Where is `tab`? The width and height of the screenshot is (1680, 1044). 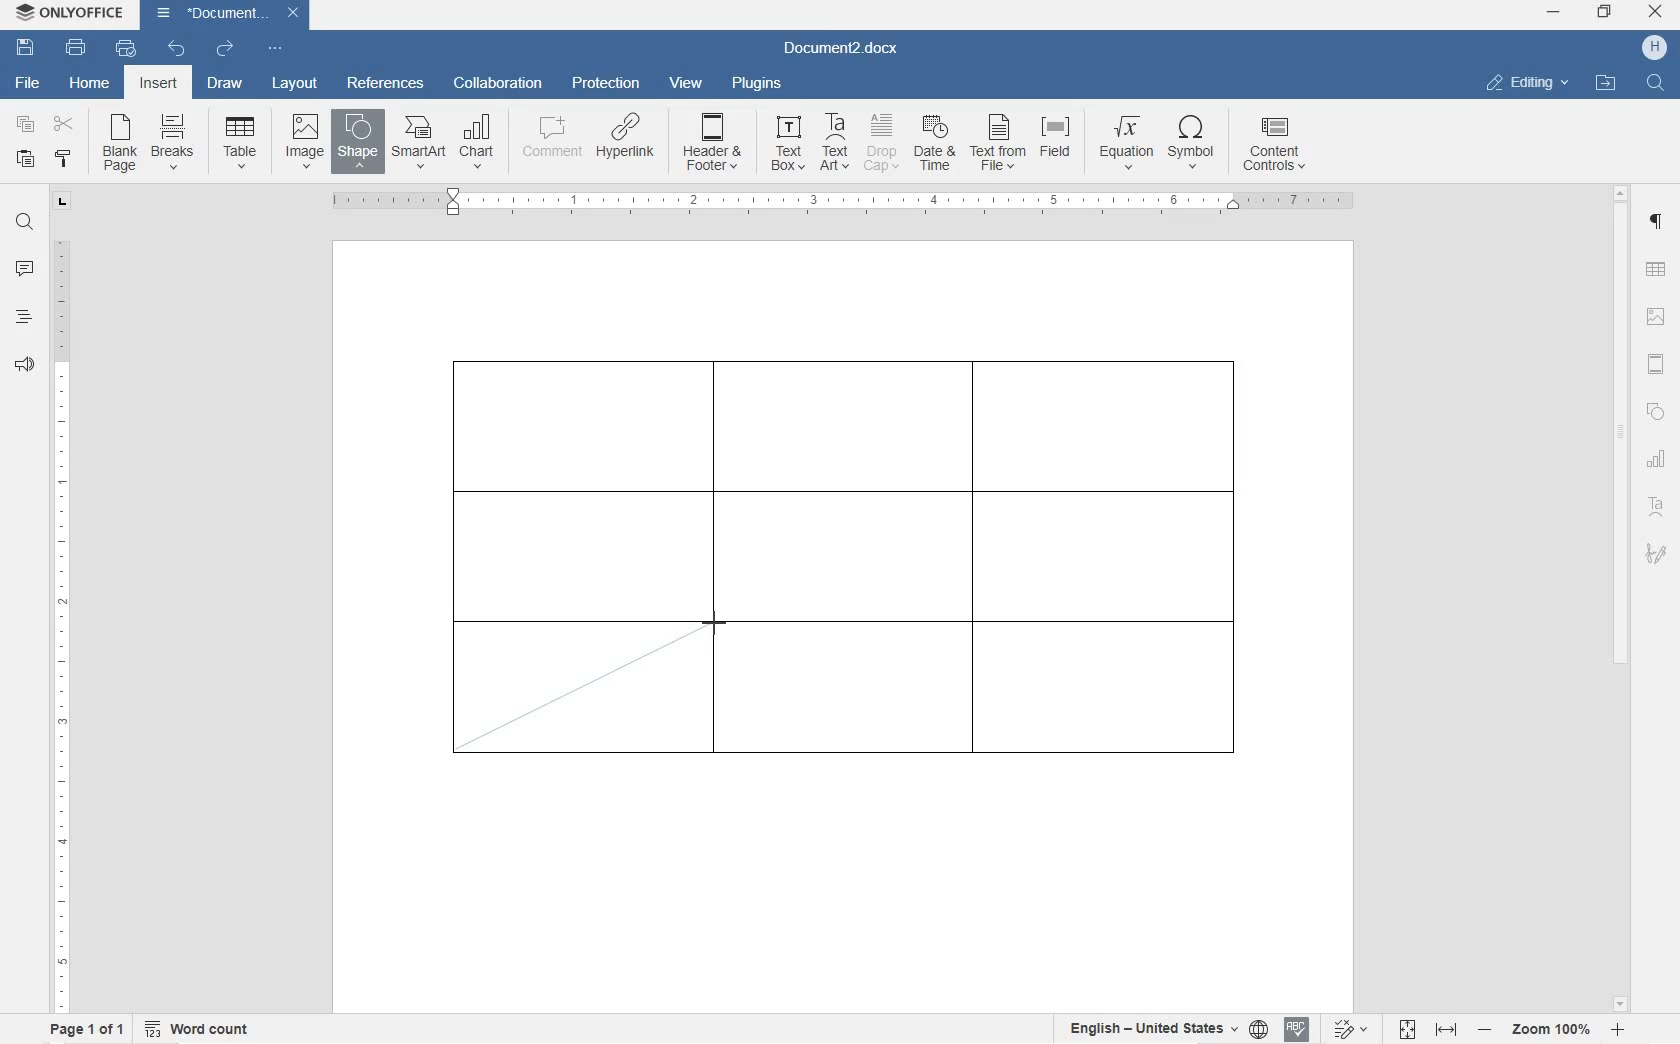
tab is located at coordinates (64, 204).